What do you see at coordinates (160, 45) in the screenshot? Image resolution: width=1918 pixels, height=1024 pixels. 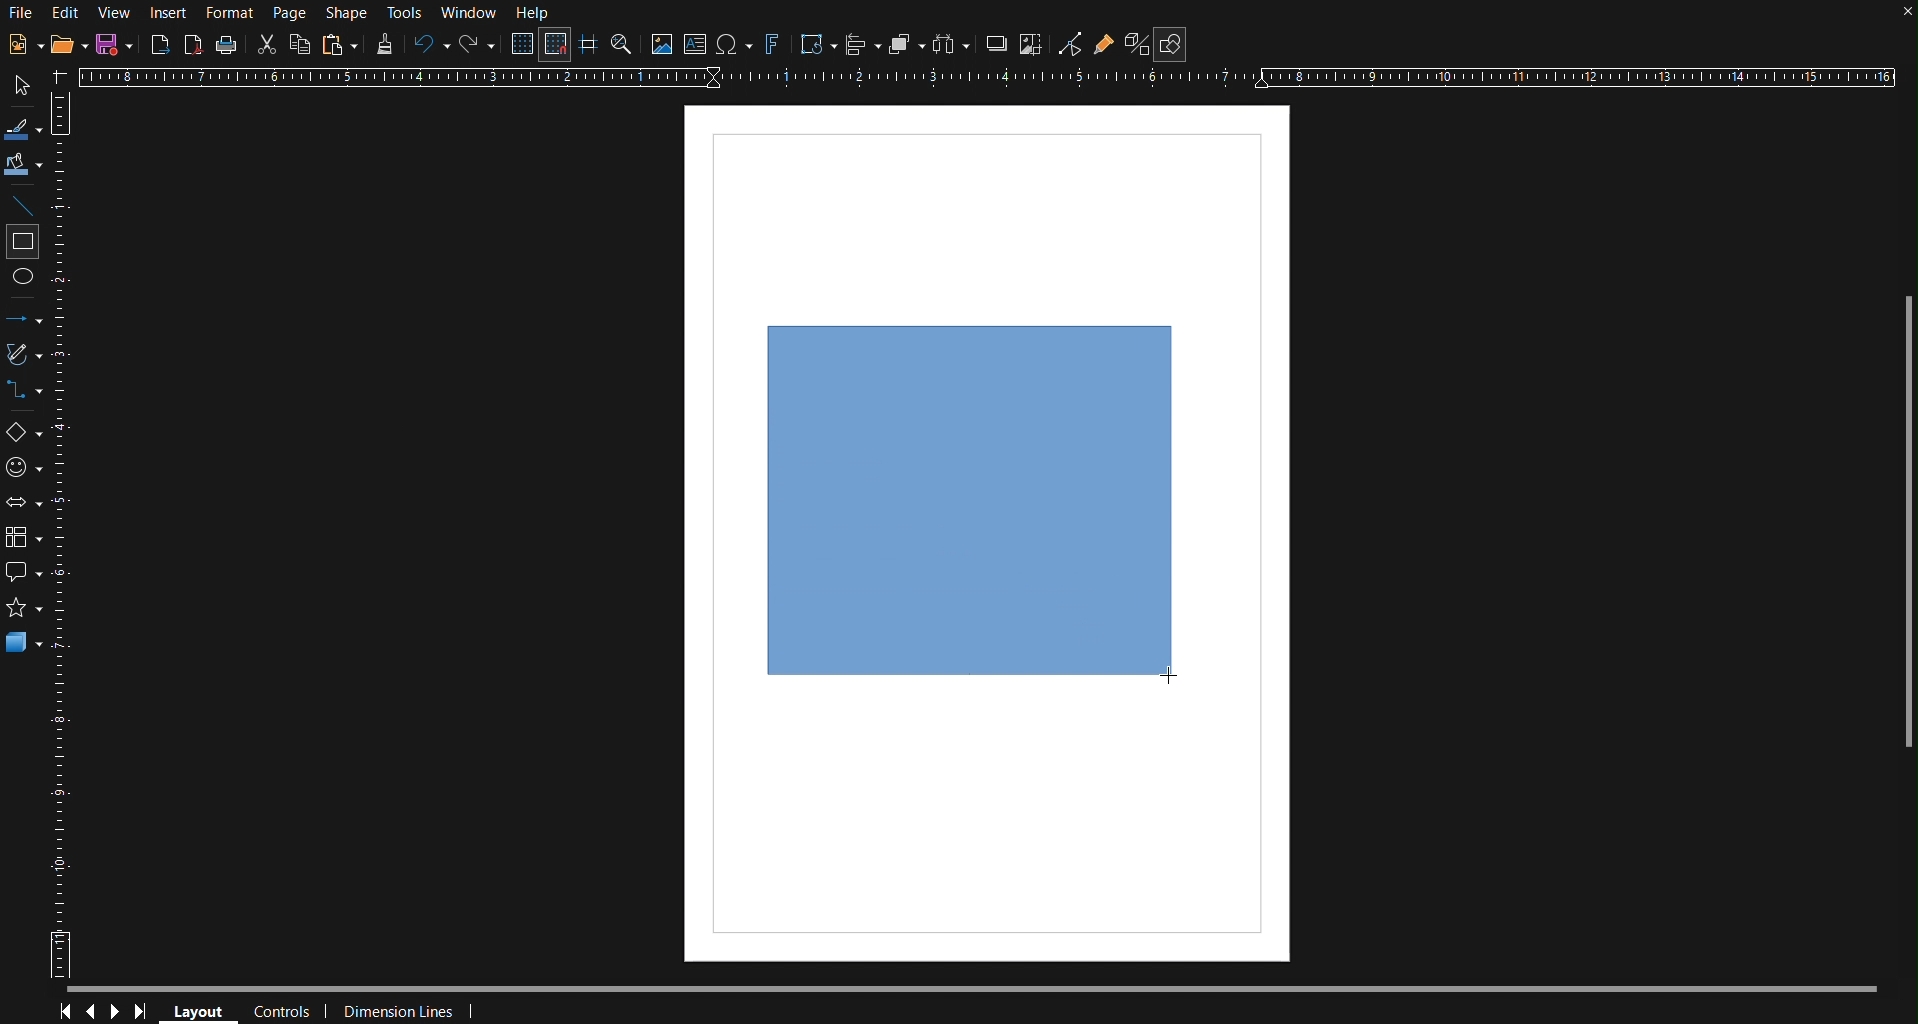 I see `Export` at bounding box center [160, 45].